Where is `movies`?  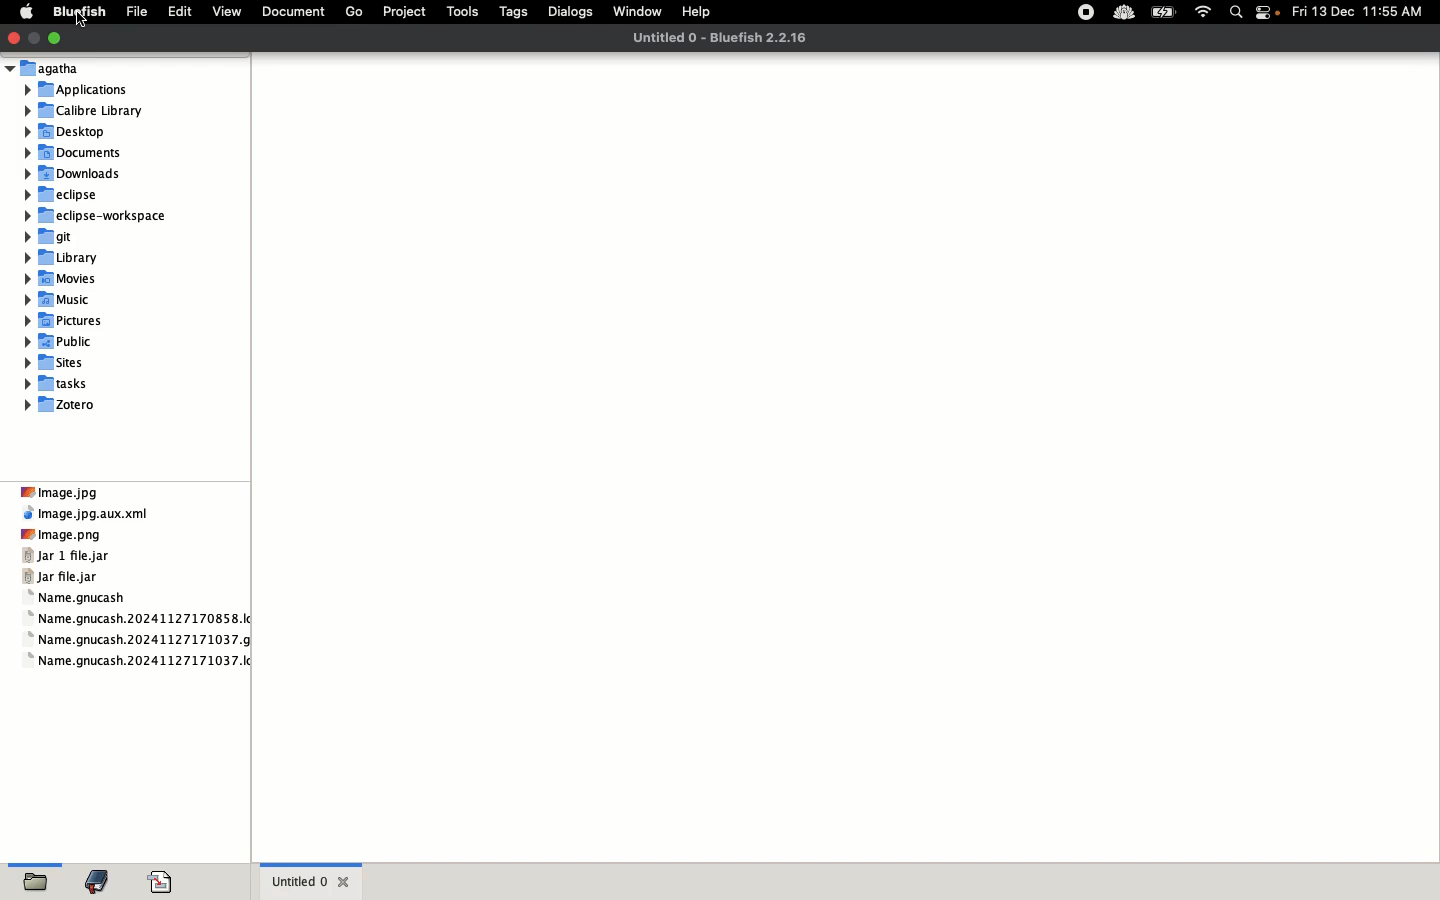 movies is located at coordinates (64, 279).